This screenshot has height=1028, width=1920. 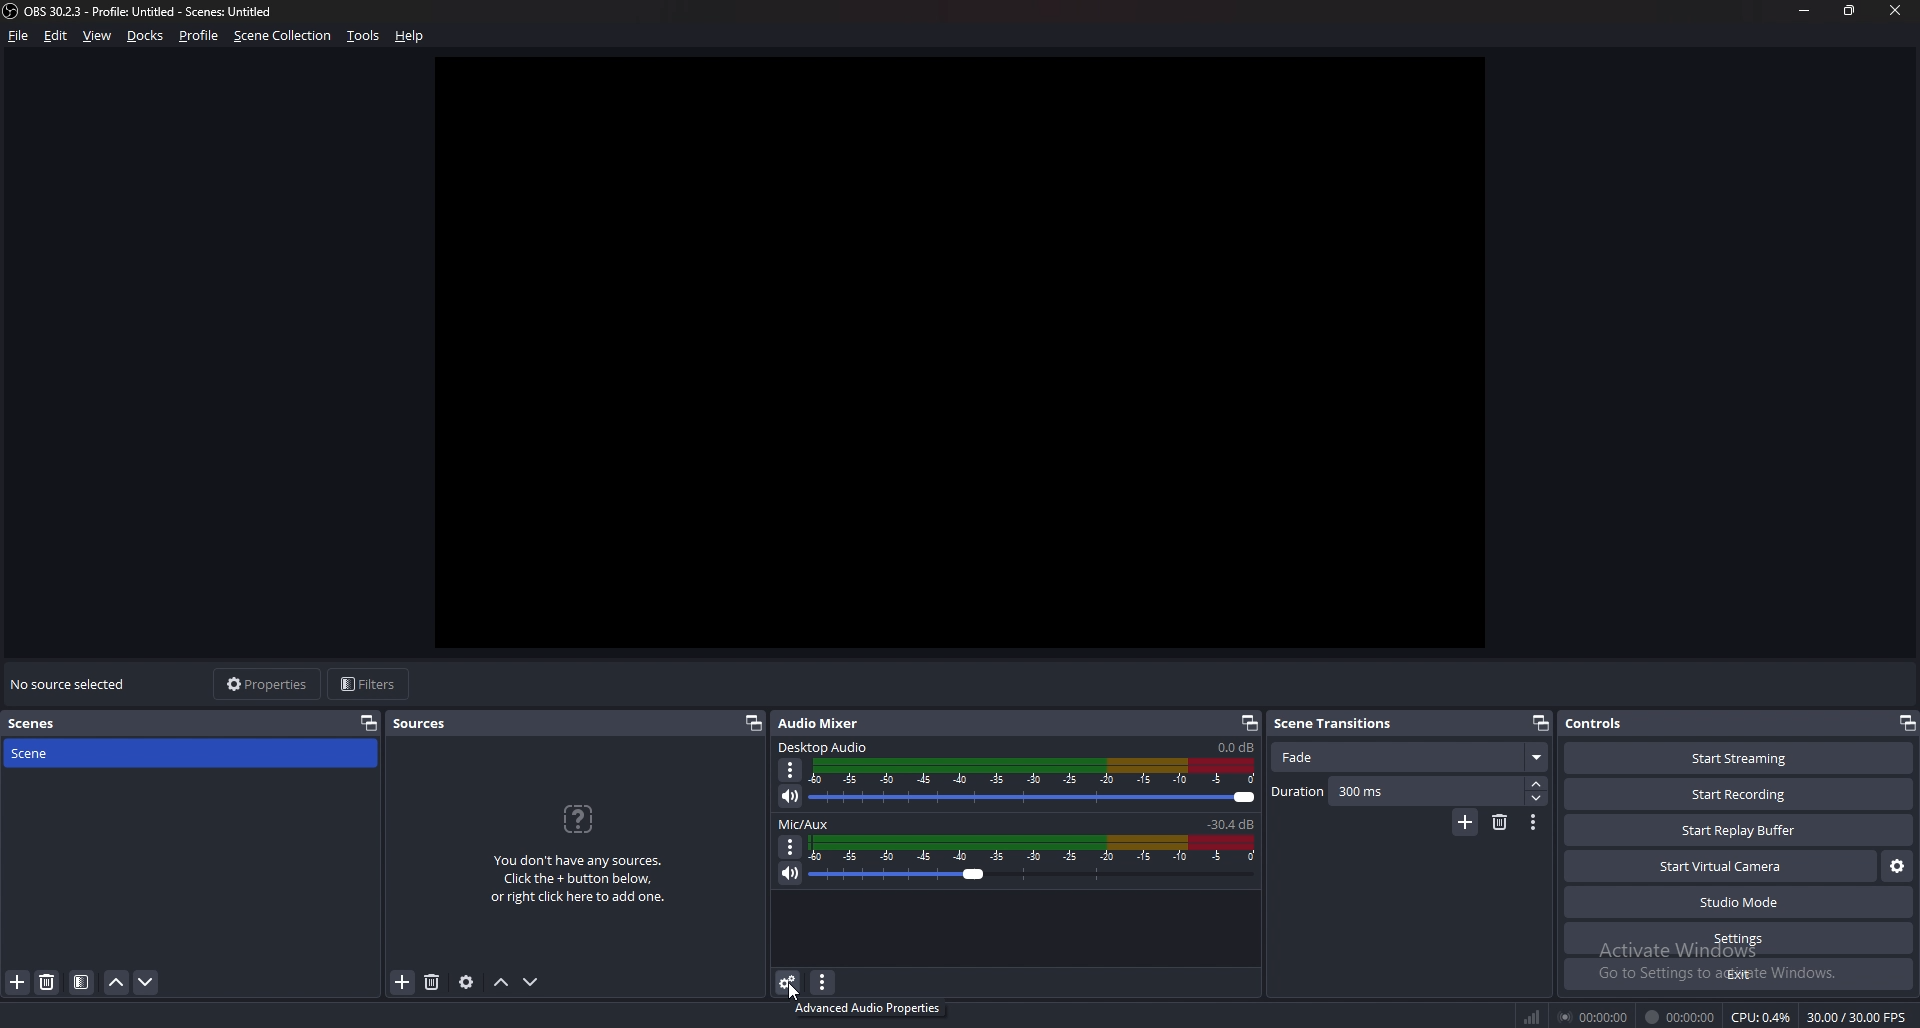 What do you see at coordinates (1538, 785) in the screenshot?
I see `duration increase` at bounding box center [1538, 785].